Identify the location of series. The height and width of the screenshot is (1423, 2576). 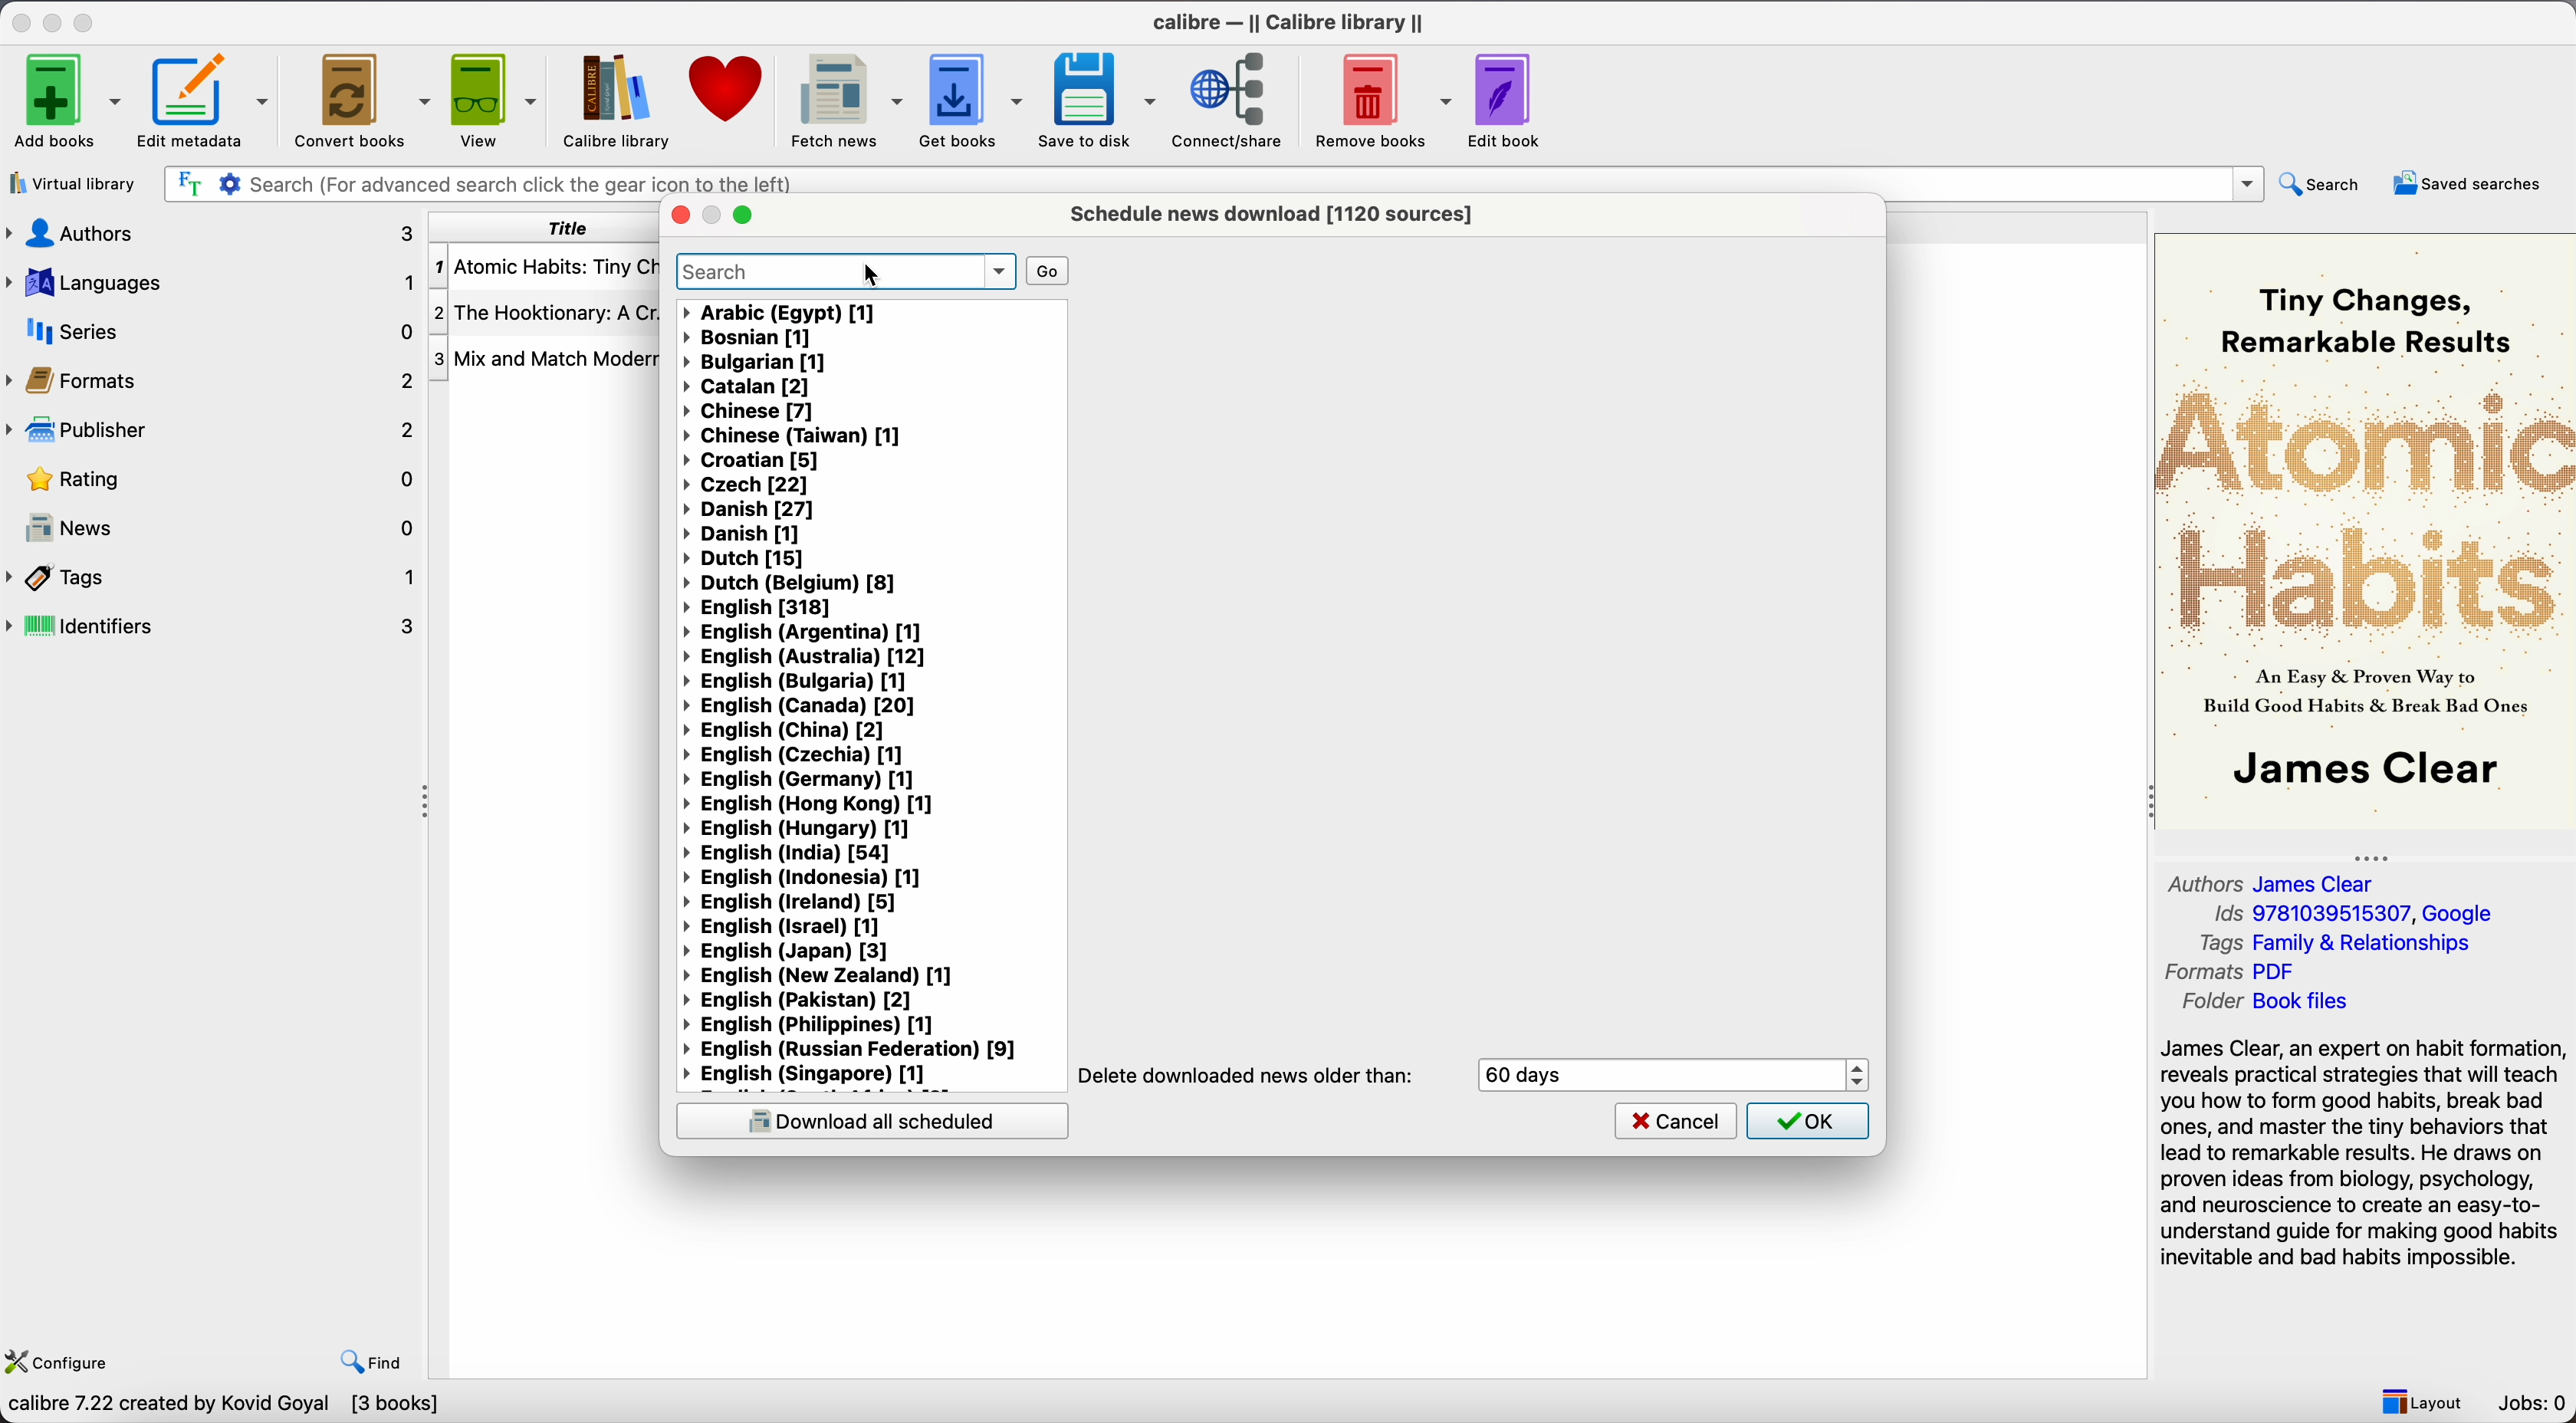
(213, 330).